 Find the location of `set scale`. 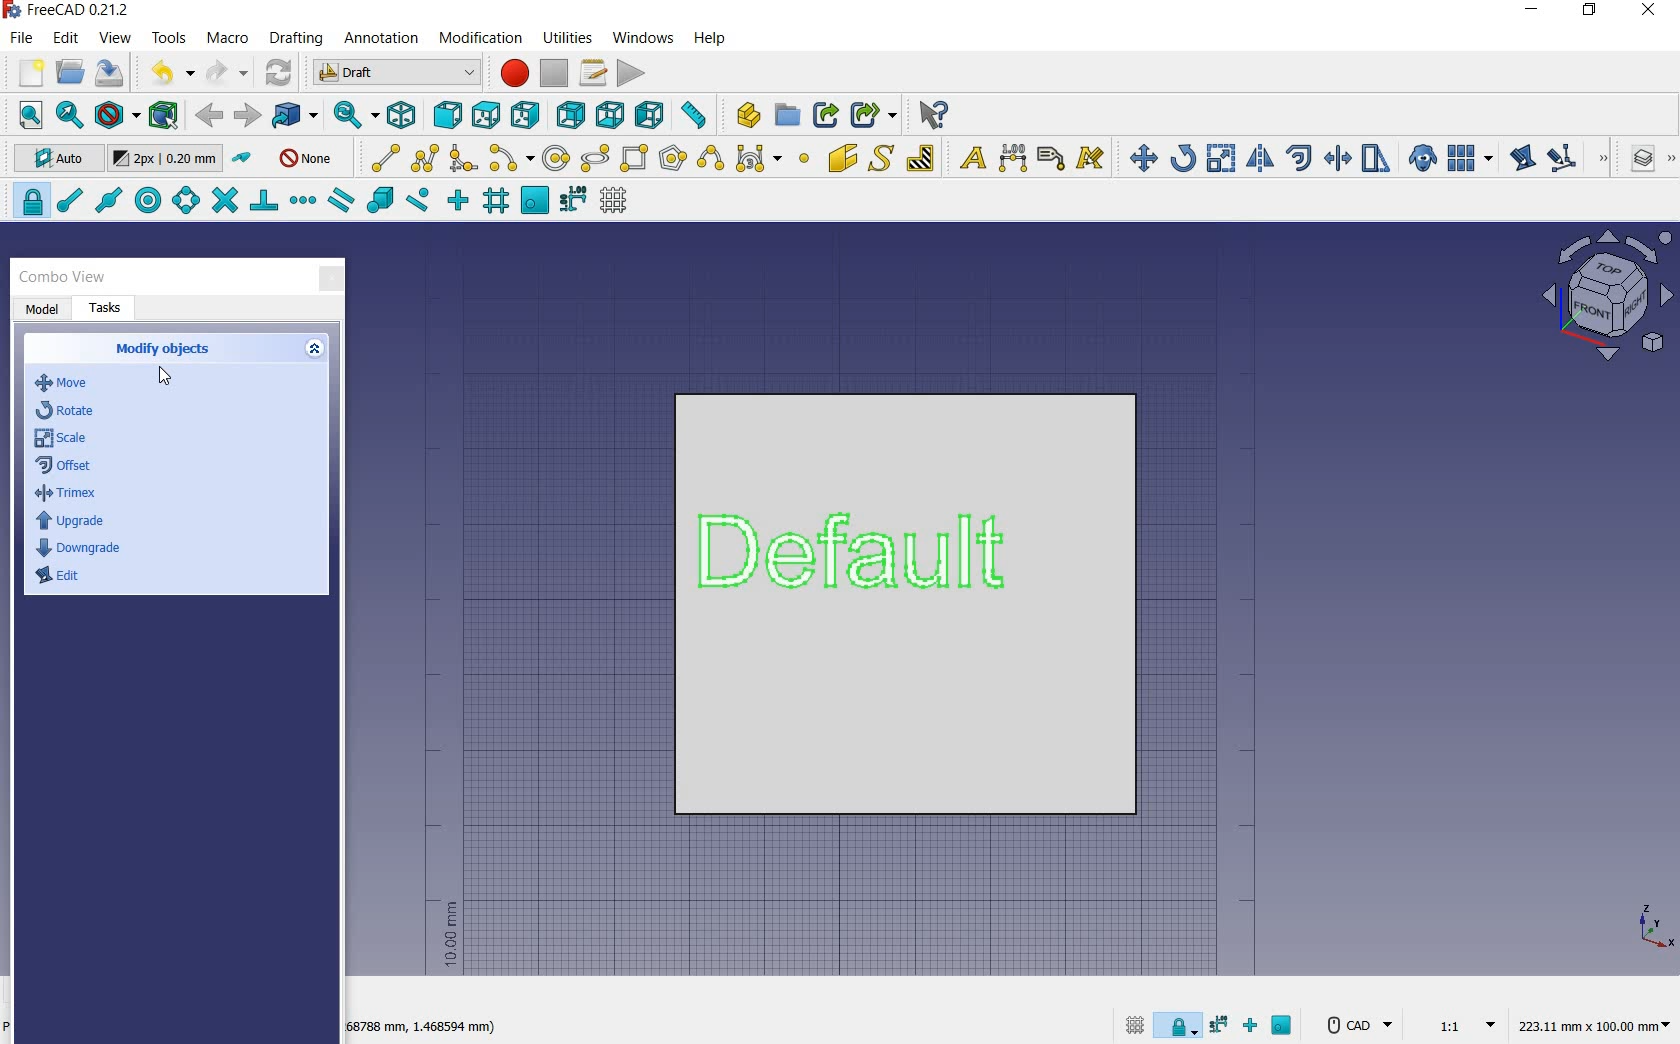

set scale is located at coordinates (1460, 1024).